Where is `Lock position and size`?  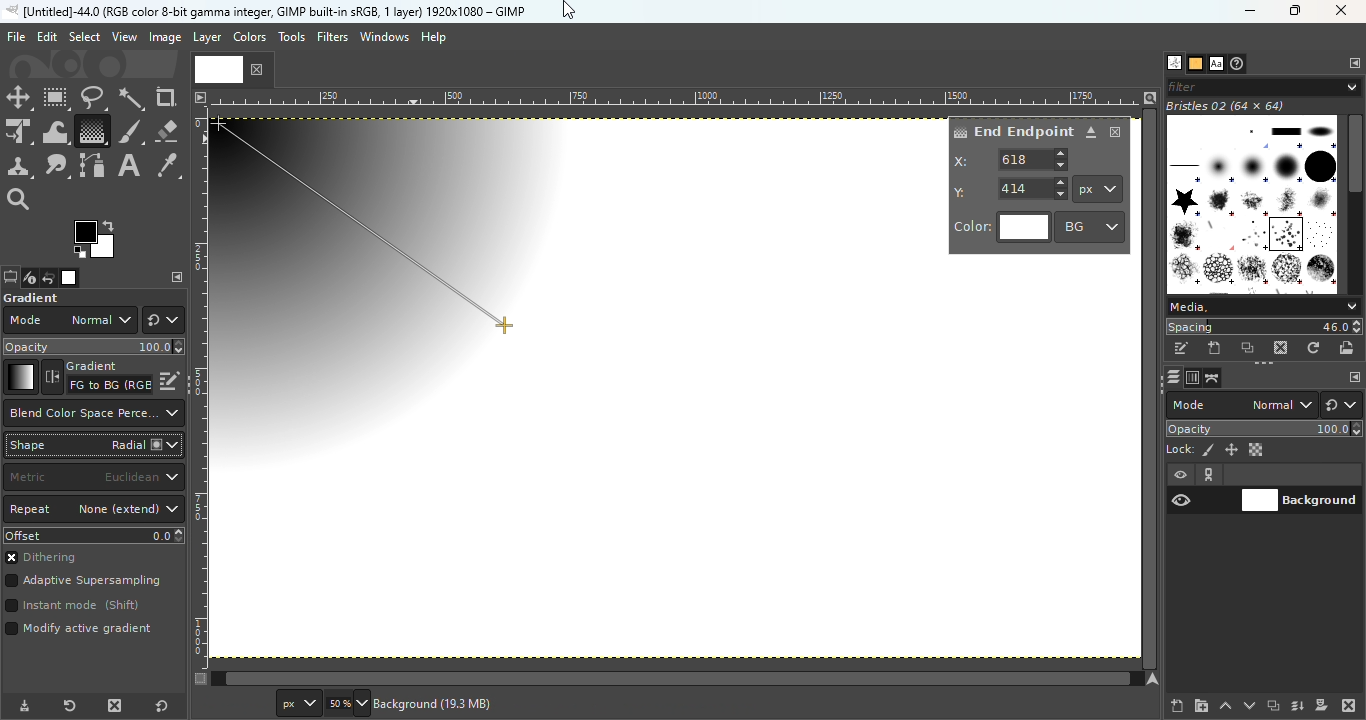
Lock position and size is located at coordinates (1230, 449).